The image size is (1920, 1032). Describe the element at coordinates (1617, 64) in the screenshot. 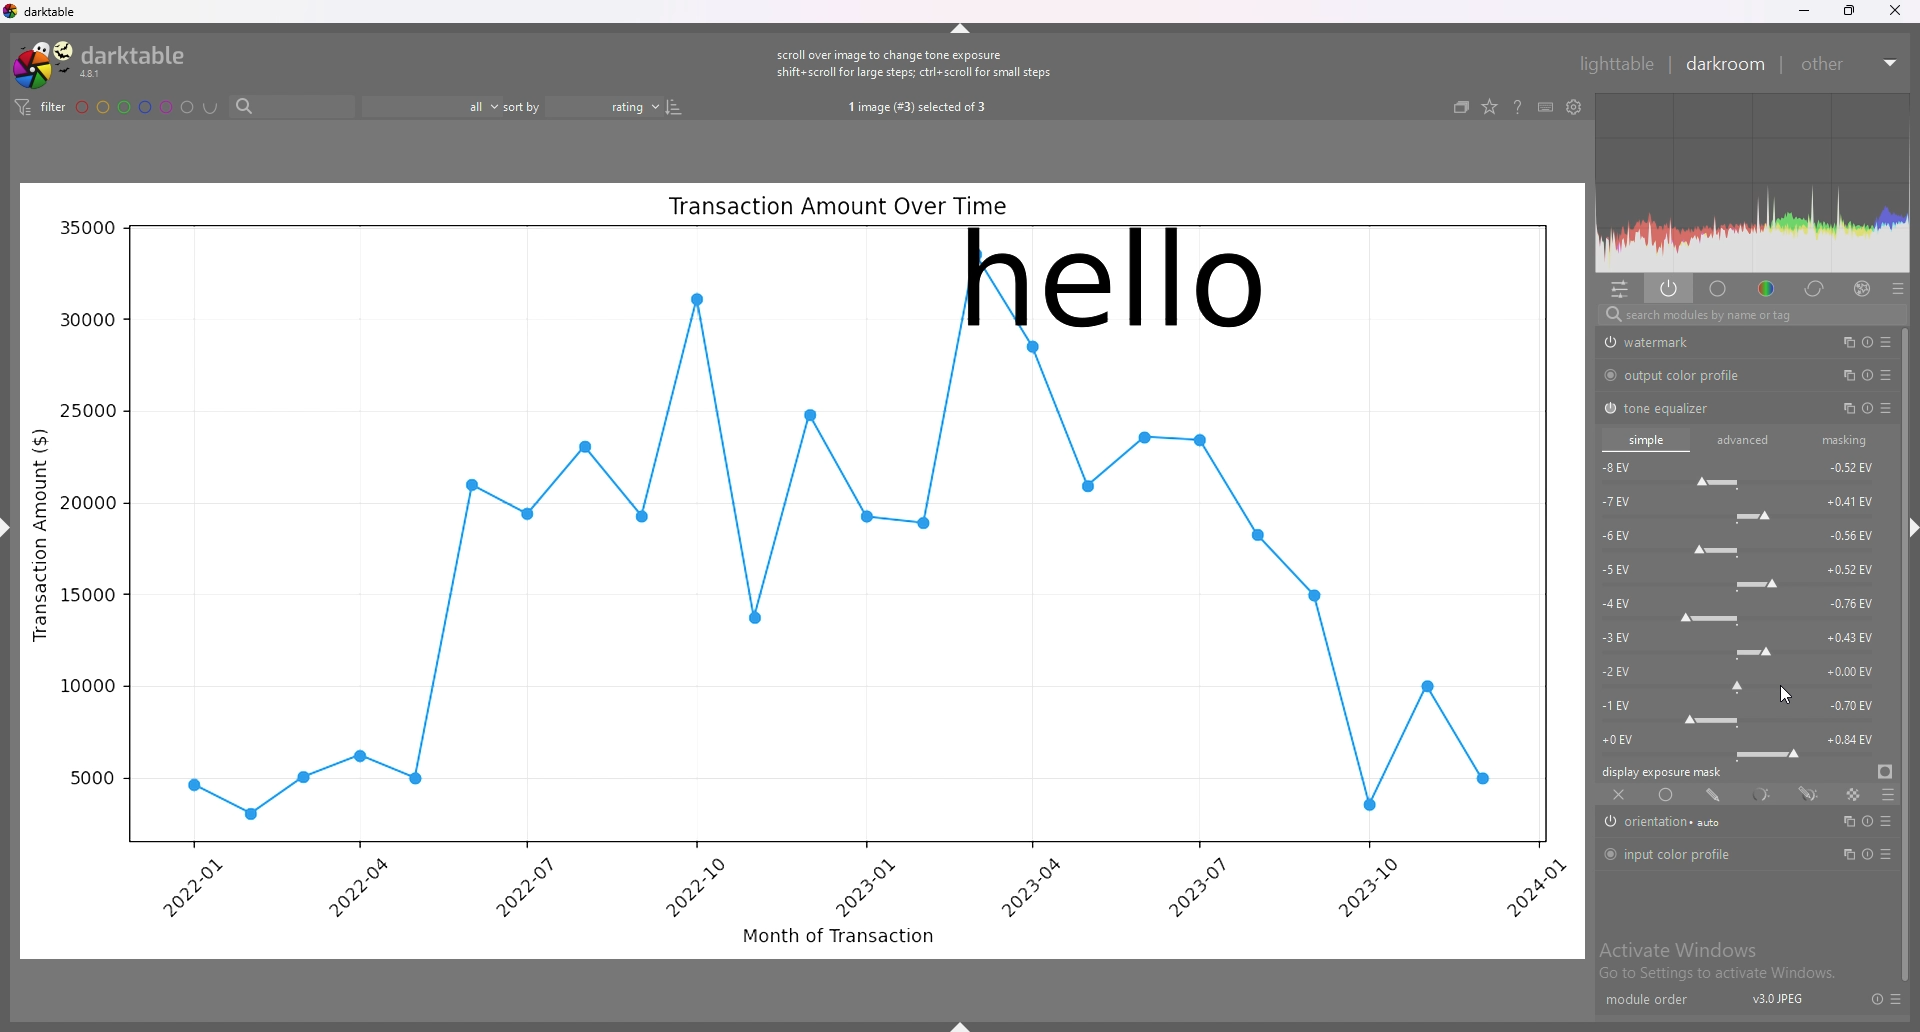

I see `lighttable` at that location.